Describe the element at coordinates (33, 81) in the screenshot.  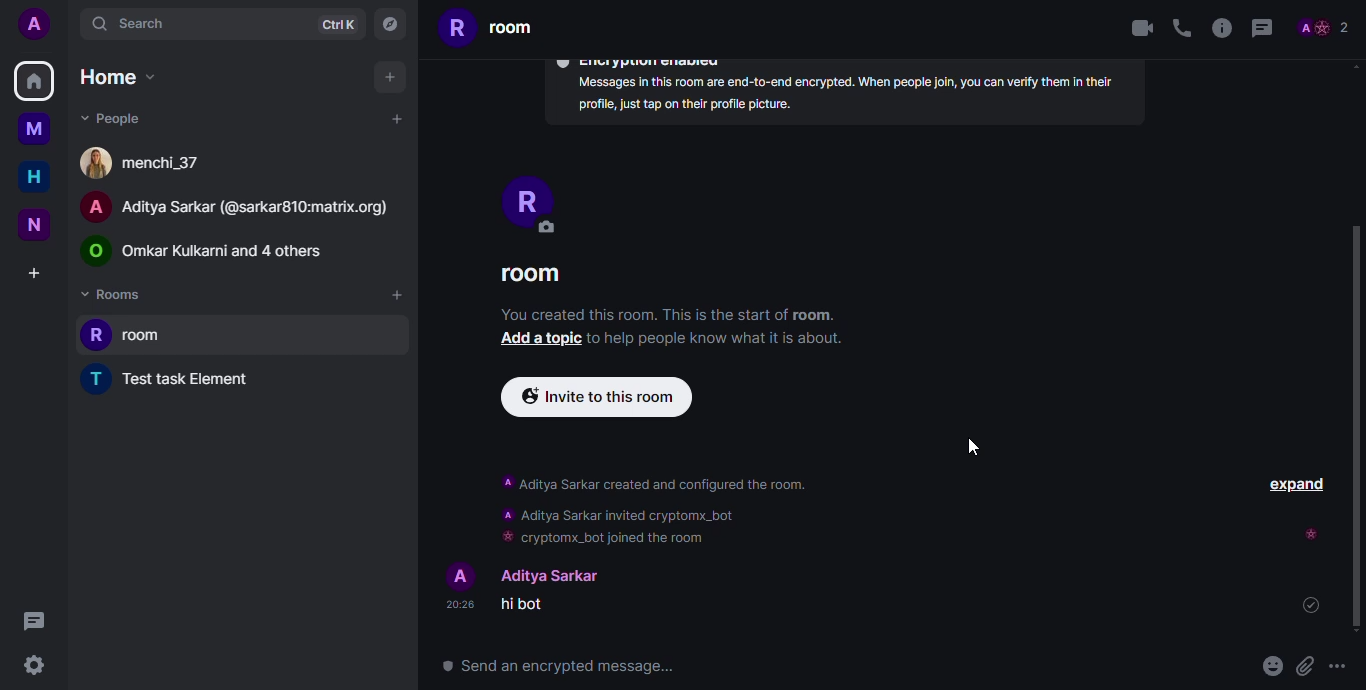
I see `home` at that location.